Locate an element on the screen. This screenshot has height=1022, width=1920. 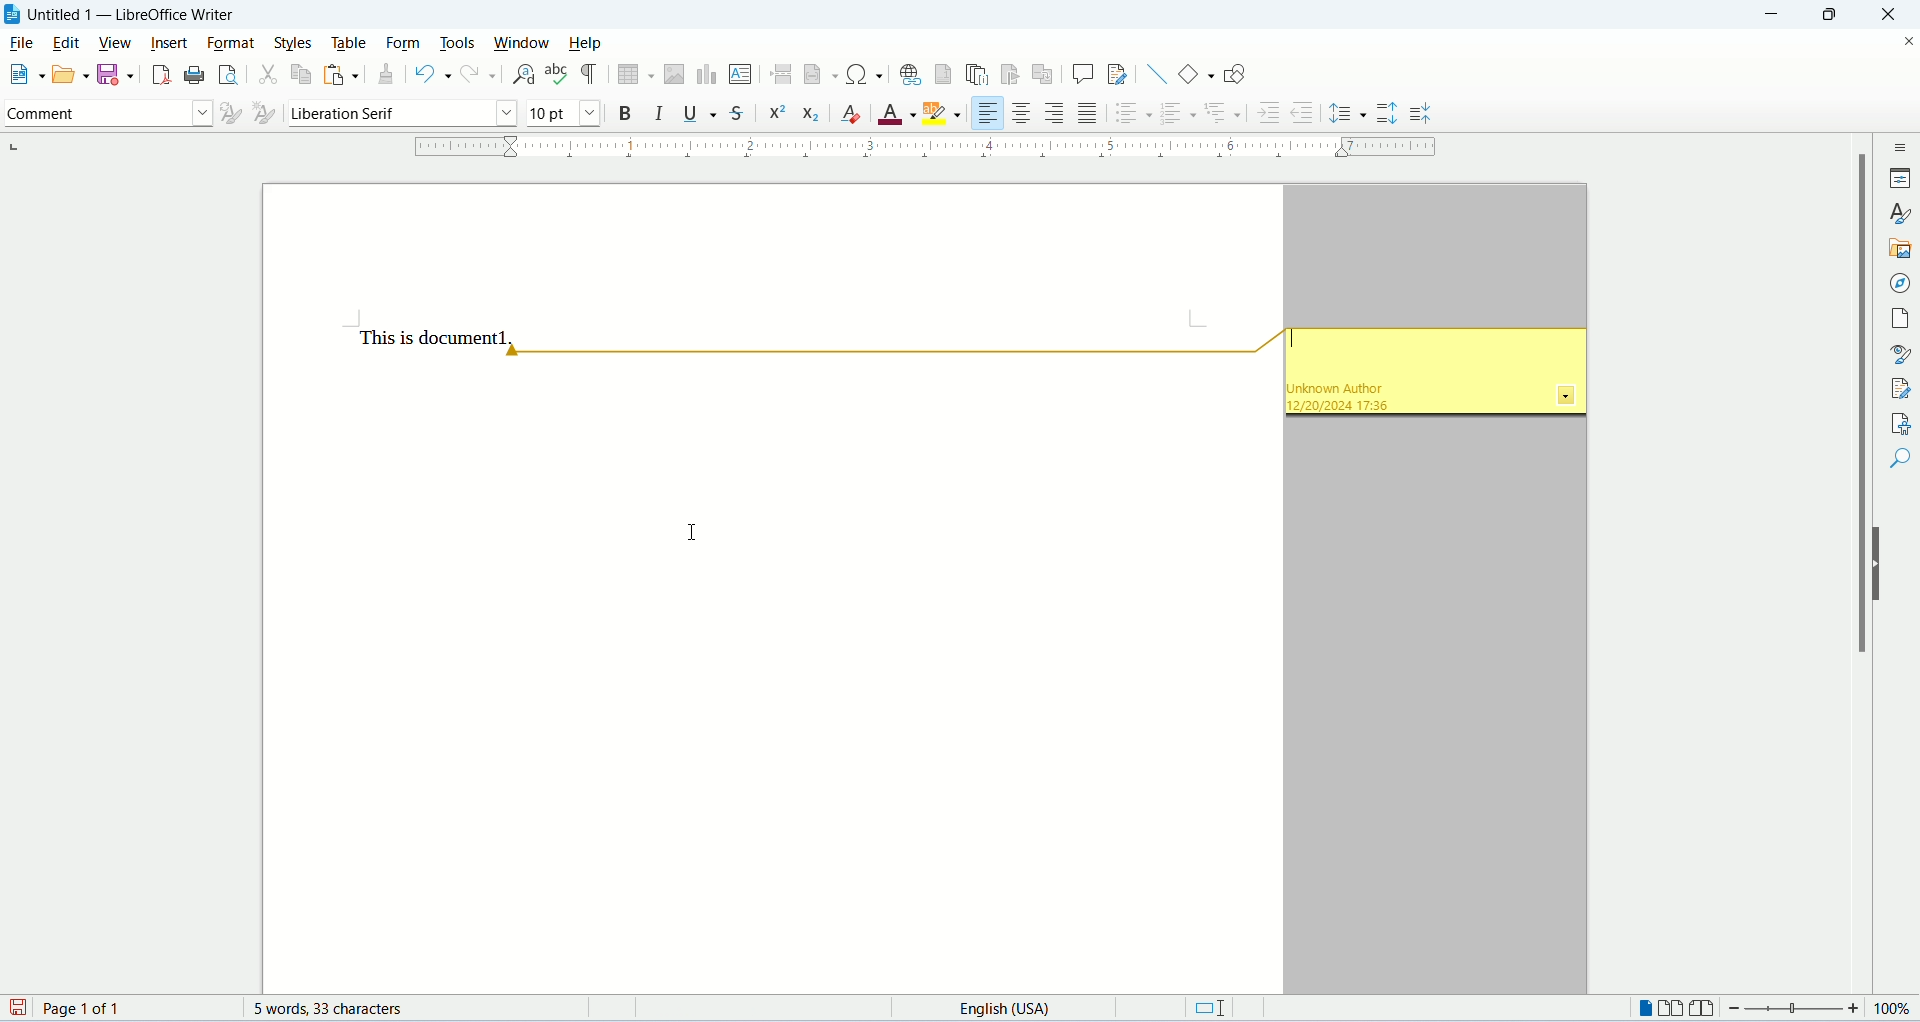
save is located at coordinates (114, 73).